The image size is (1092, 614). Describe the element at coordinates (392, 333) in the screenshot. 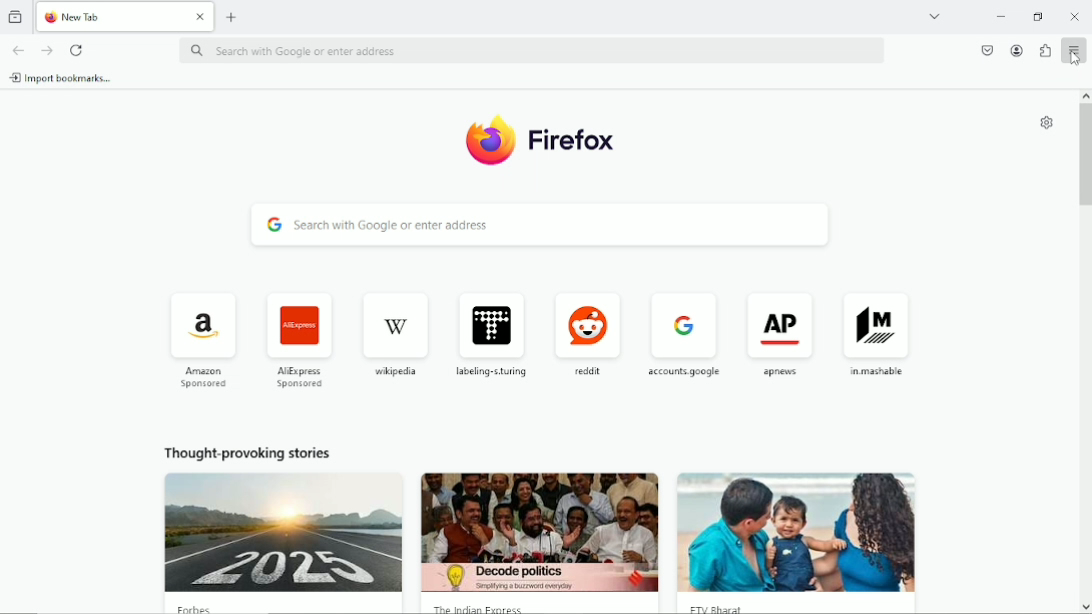

I see `wikipedia` at that location.